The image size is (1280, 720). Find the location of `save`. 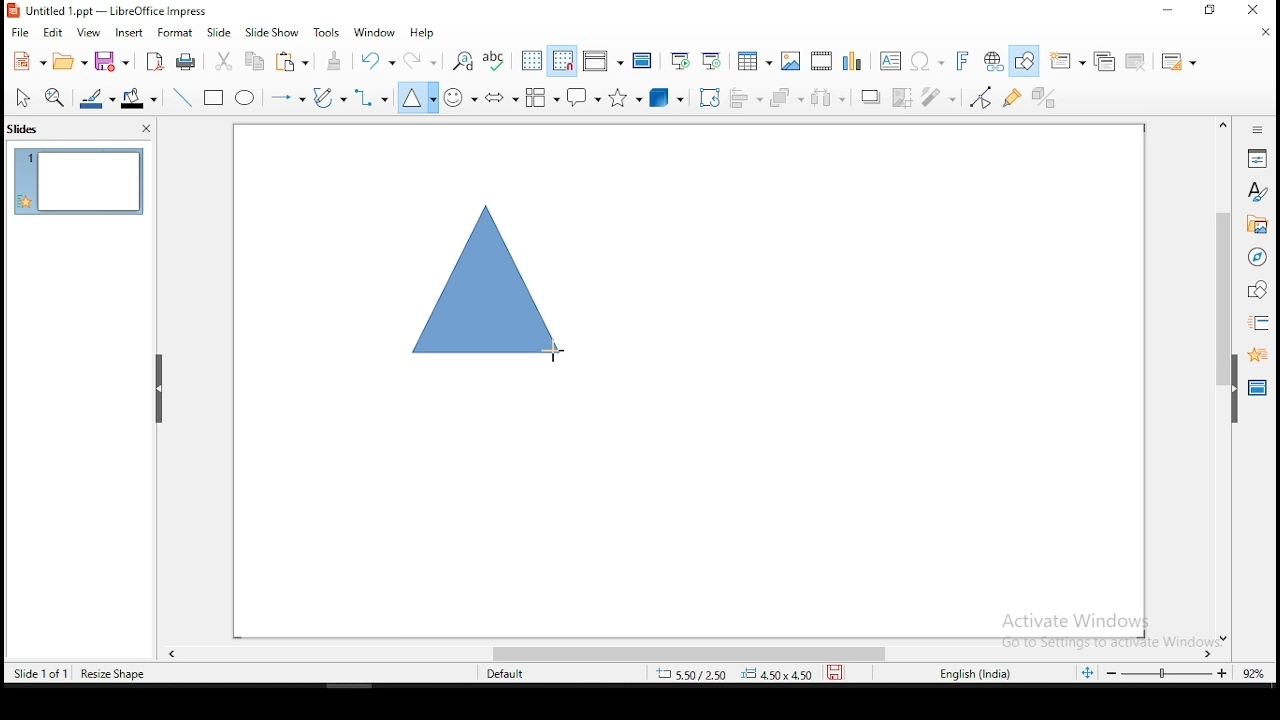

save is located at coordinates (835, 675).